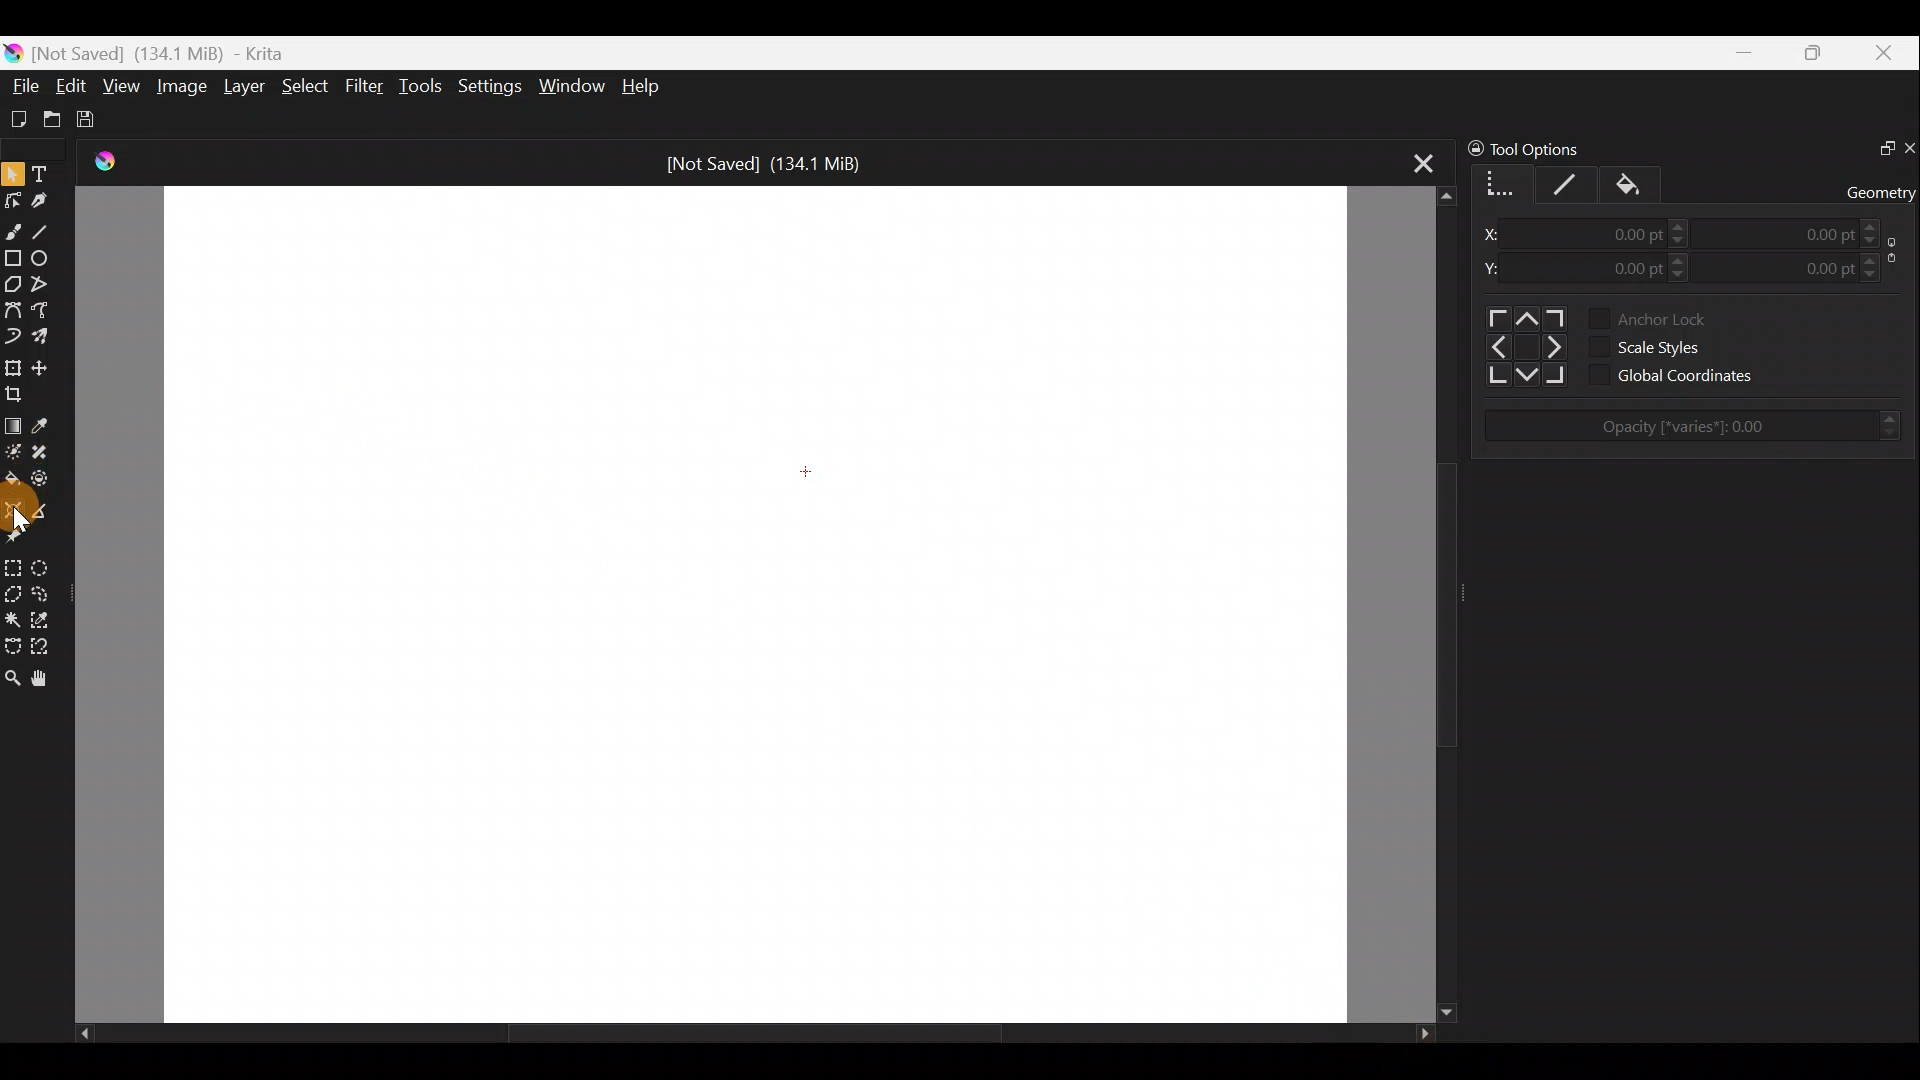 The height and width of the screenshot is (1080, 1920). What do you see at coordinates (1637, 181) in the screenshot?
I see `Fill` at bounding box center [1637, 181].